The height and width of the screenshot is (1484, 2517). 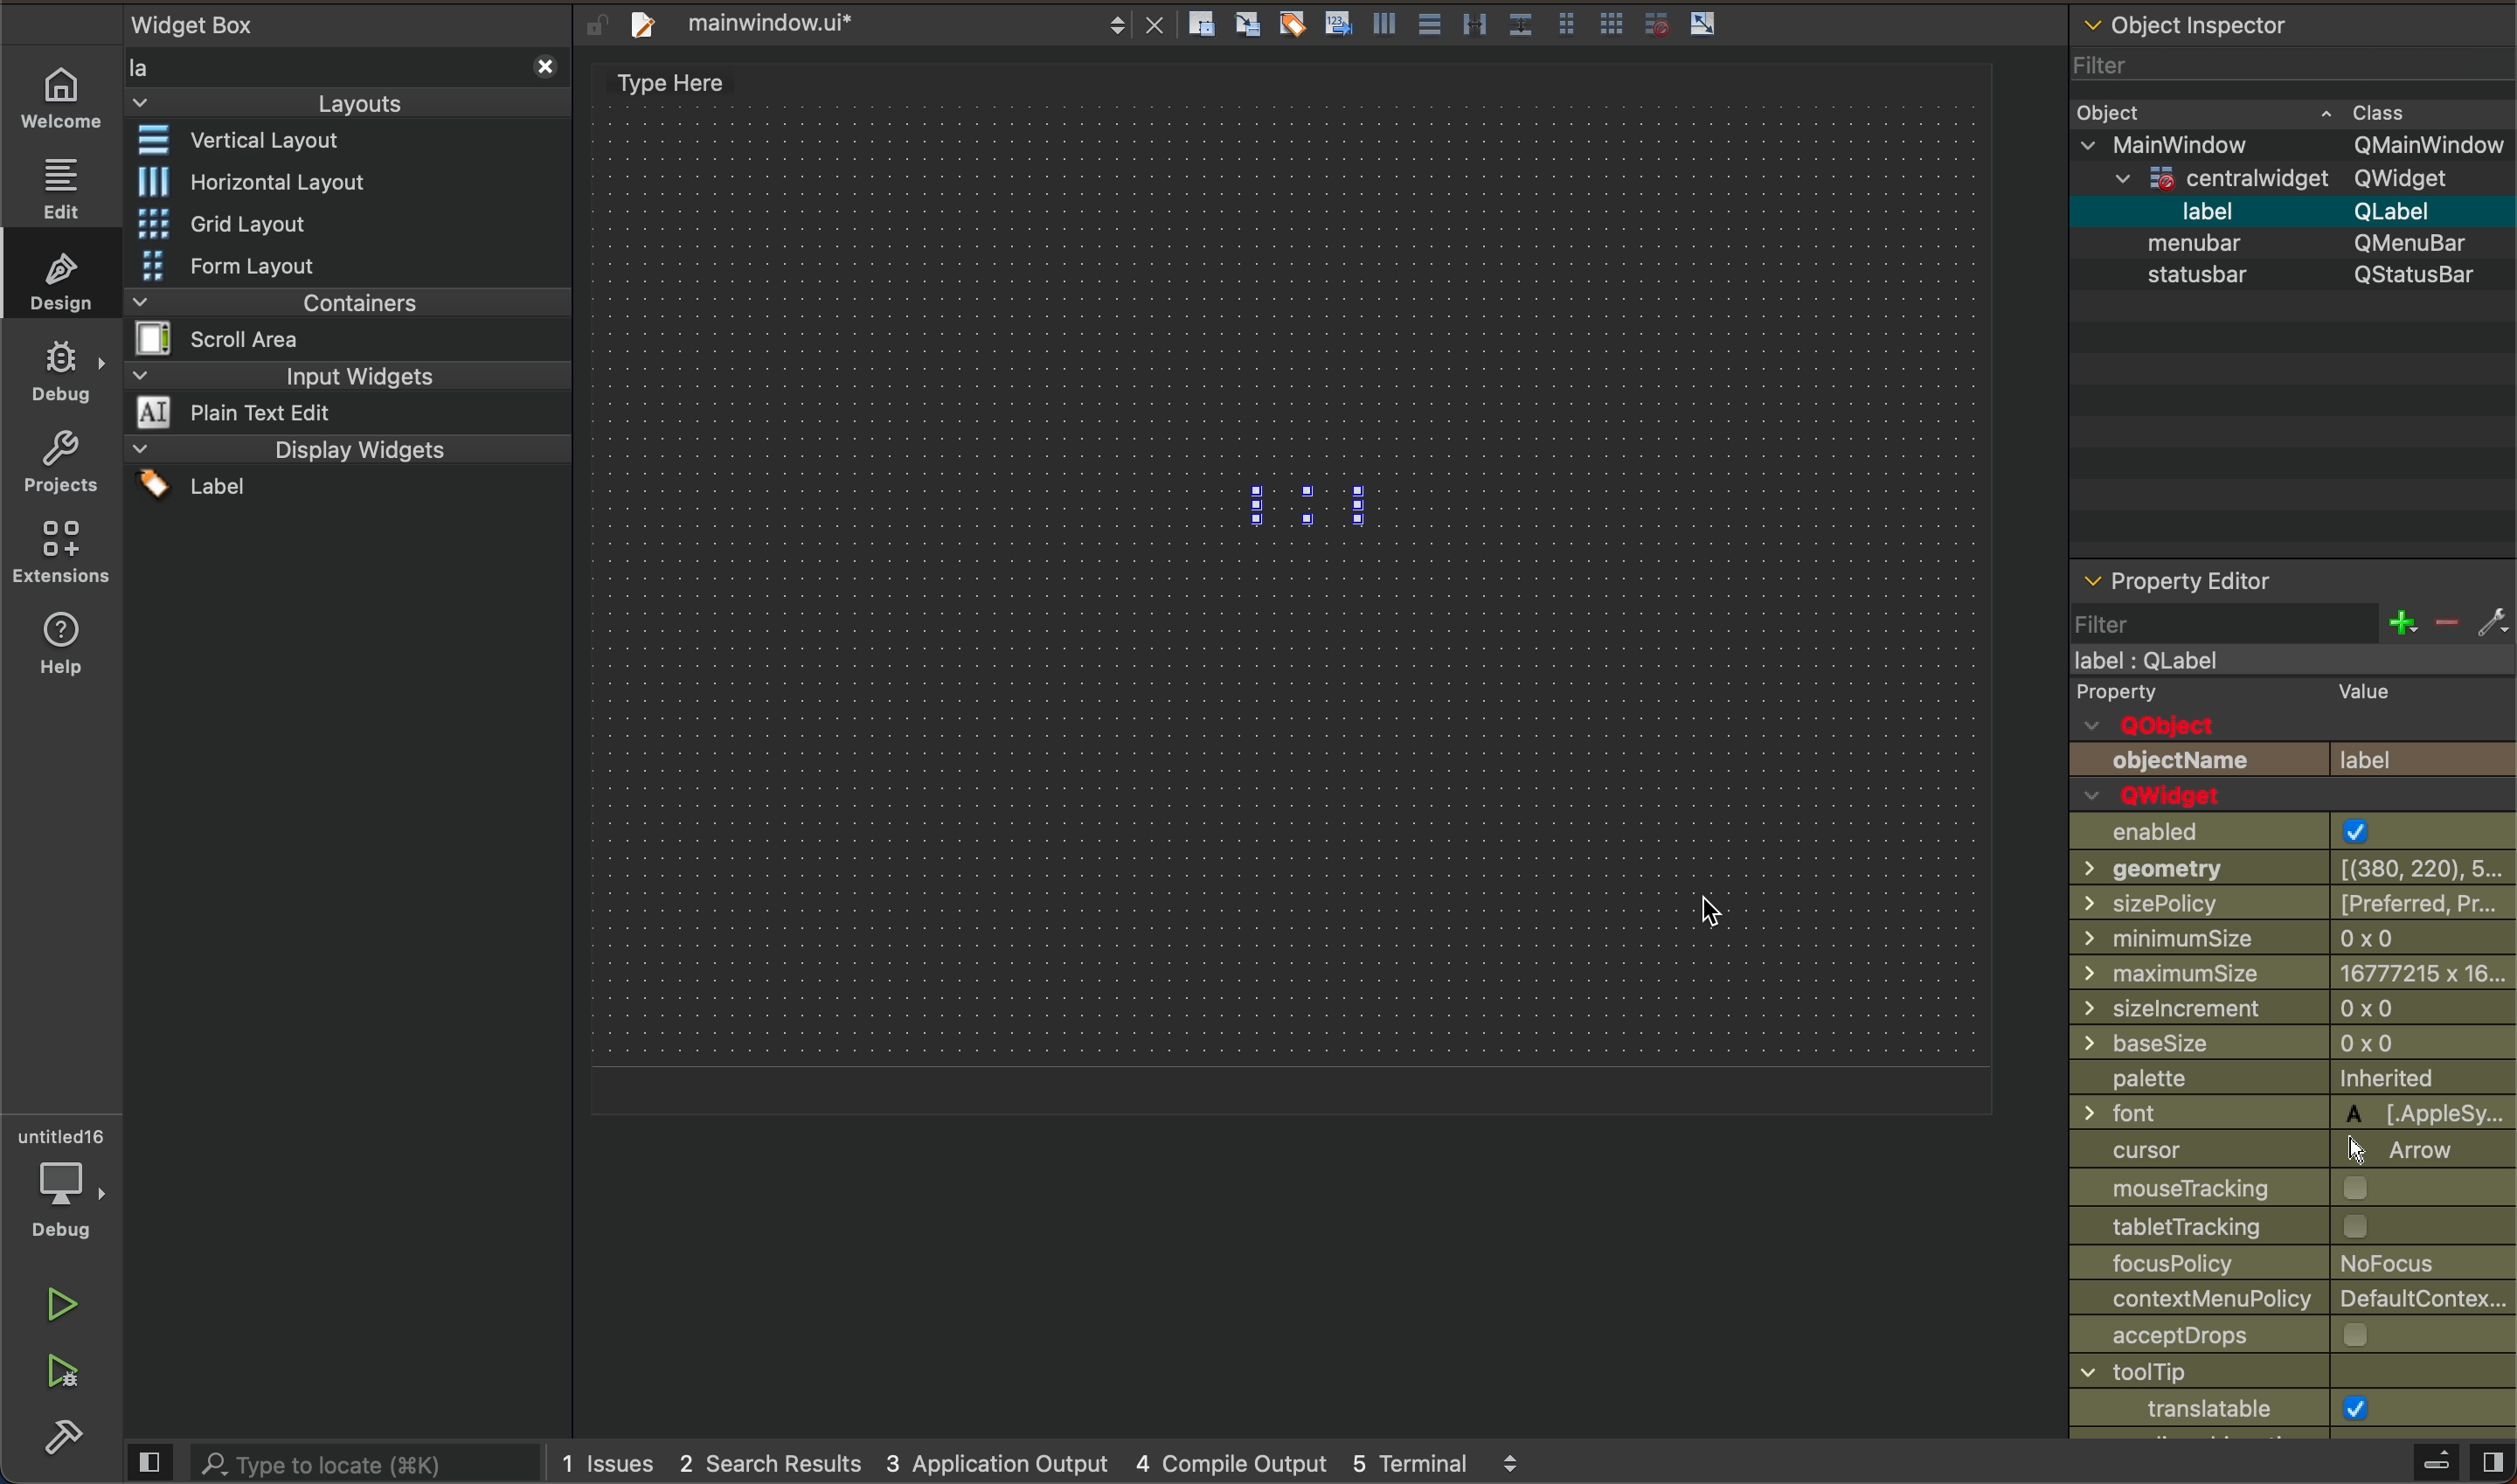 I want to click on build, so click(x=54, y=1440).